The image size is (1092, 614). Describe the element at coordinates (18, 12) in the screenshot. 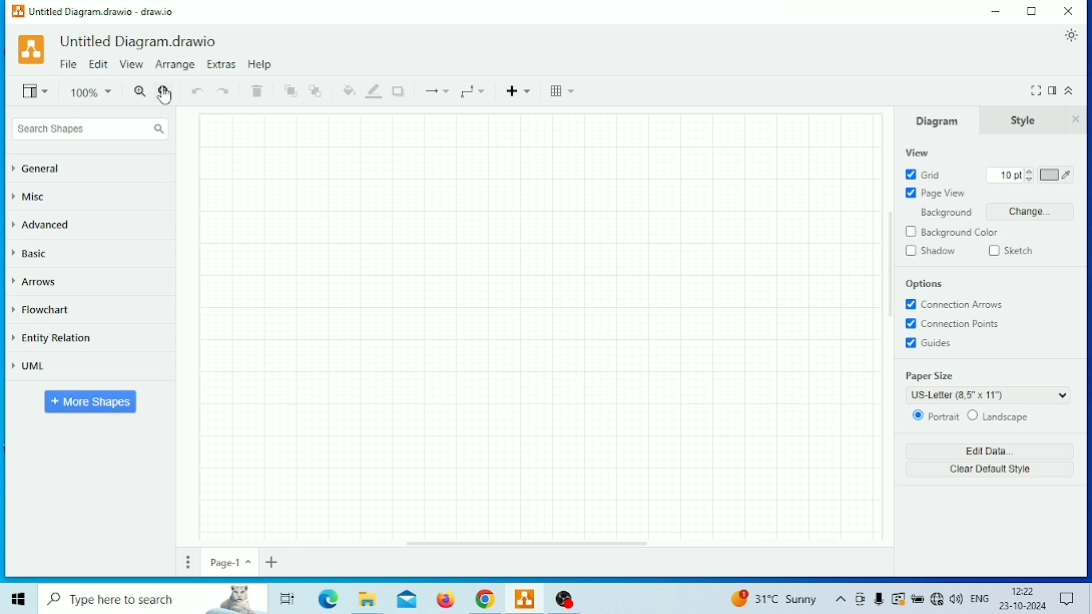

I see `Logo` at that location.